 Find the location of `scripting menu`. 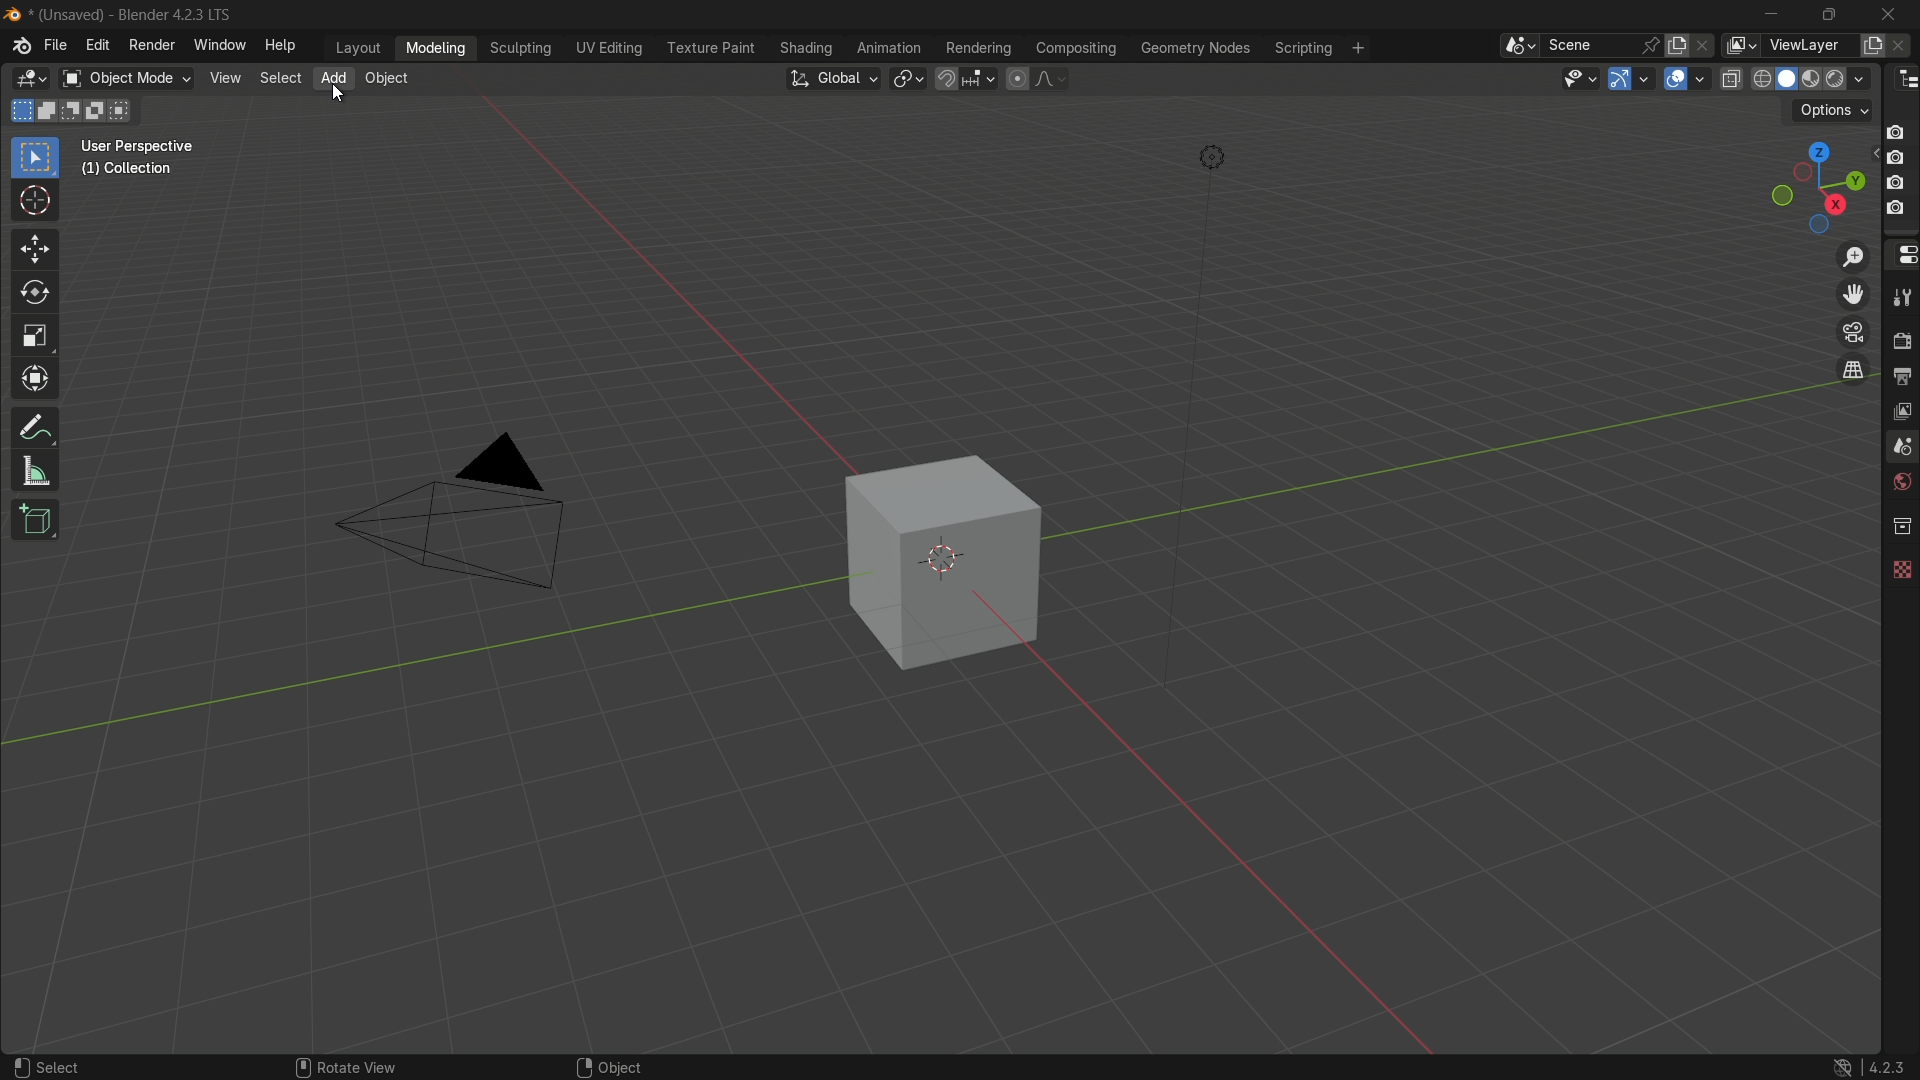

scripting menu is located at coordinates (1302, 47).